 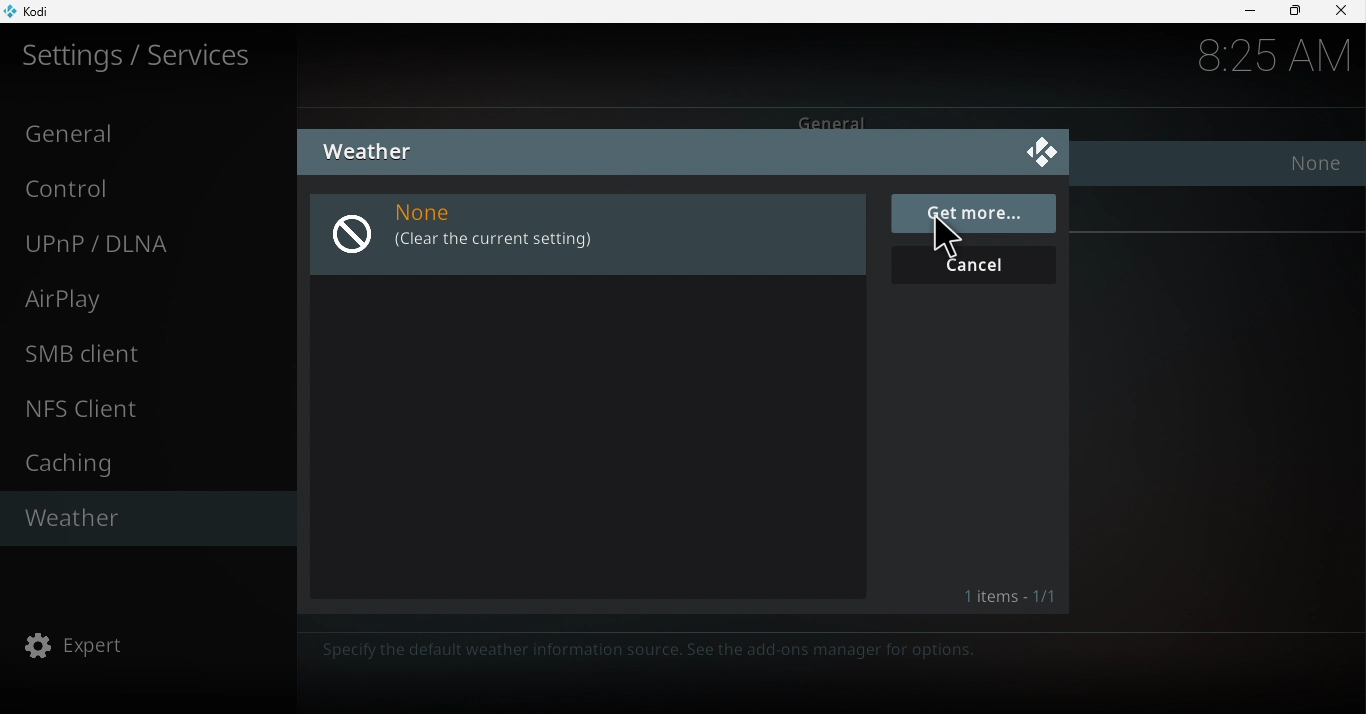 What do you see at coordinates (1295, 9) in the screenshot?
I see `Maximize` at bounding box center [1295, 9].